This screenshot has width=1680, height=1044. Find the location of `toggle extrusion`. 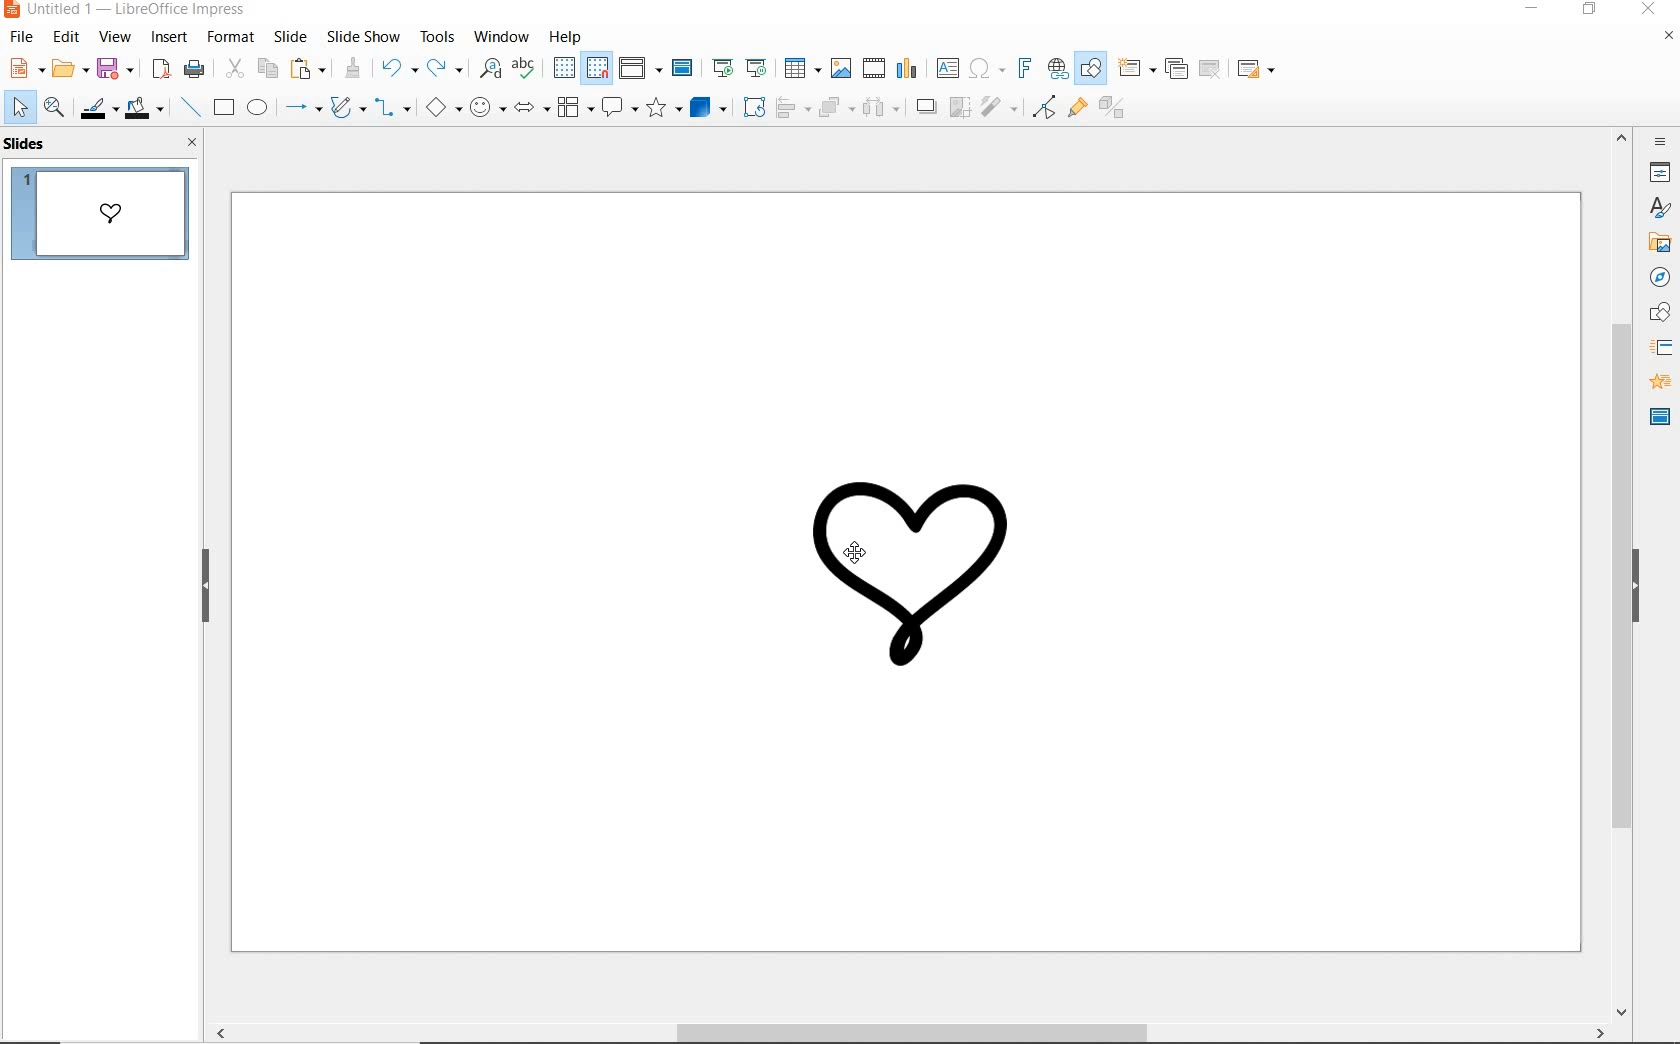

toggle extrusion is located at coordinates (1111, 109).